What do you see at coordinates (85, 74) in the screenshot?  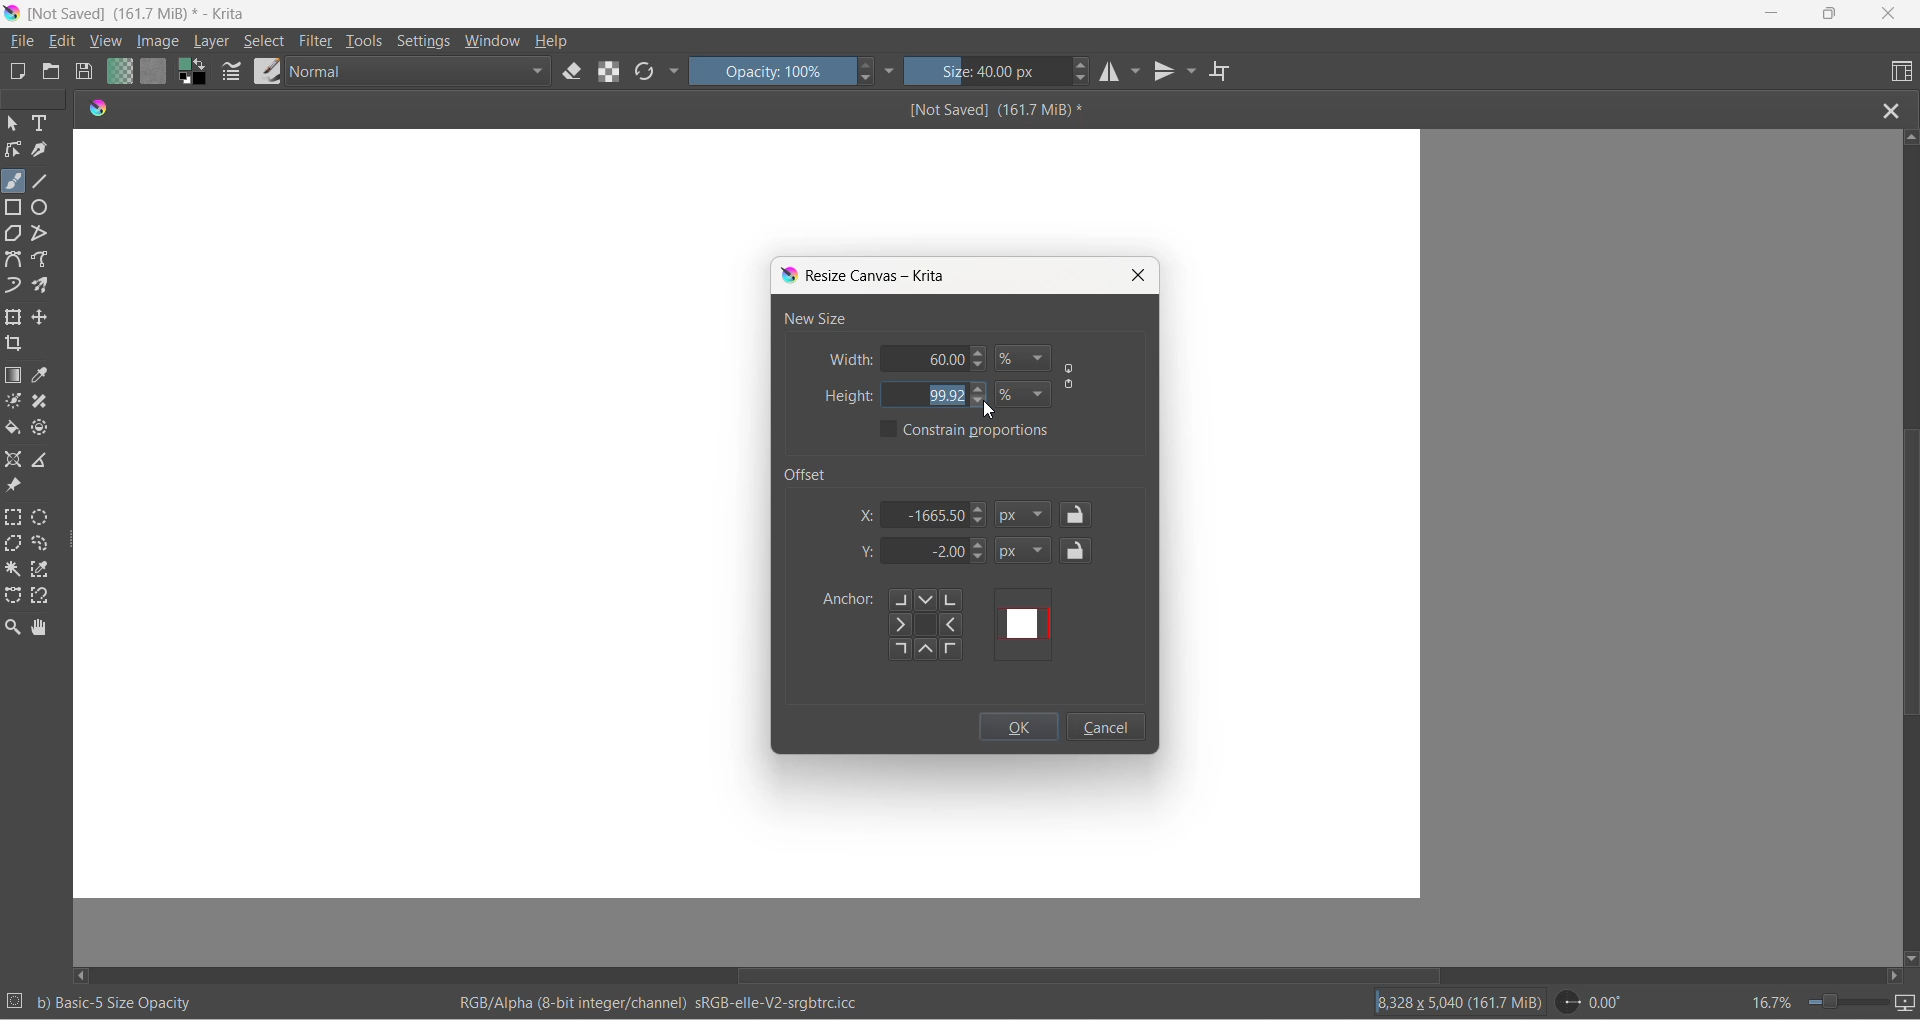 I see `save` at bounding box center [85, 74].